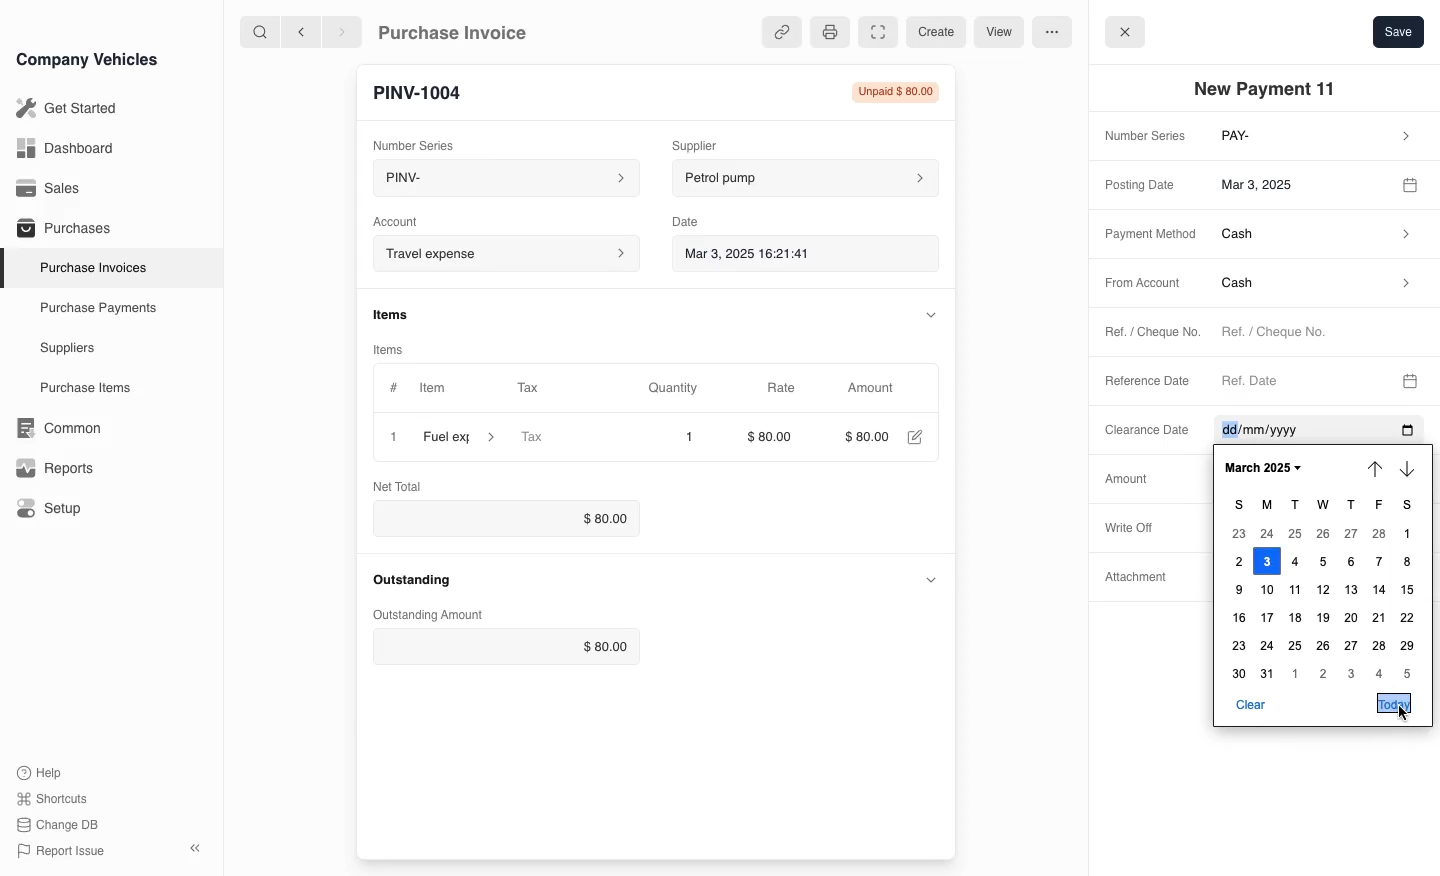 The width and height of the screenshot is (1440, 876). I want to click on Account, so click(408, 219).